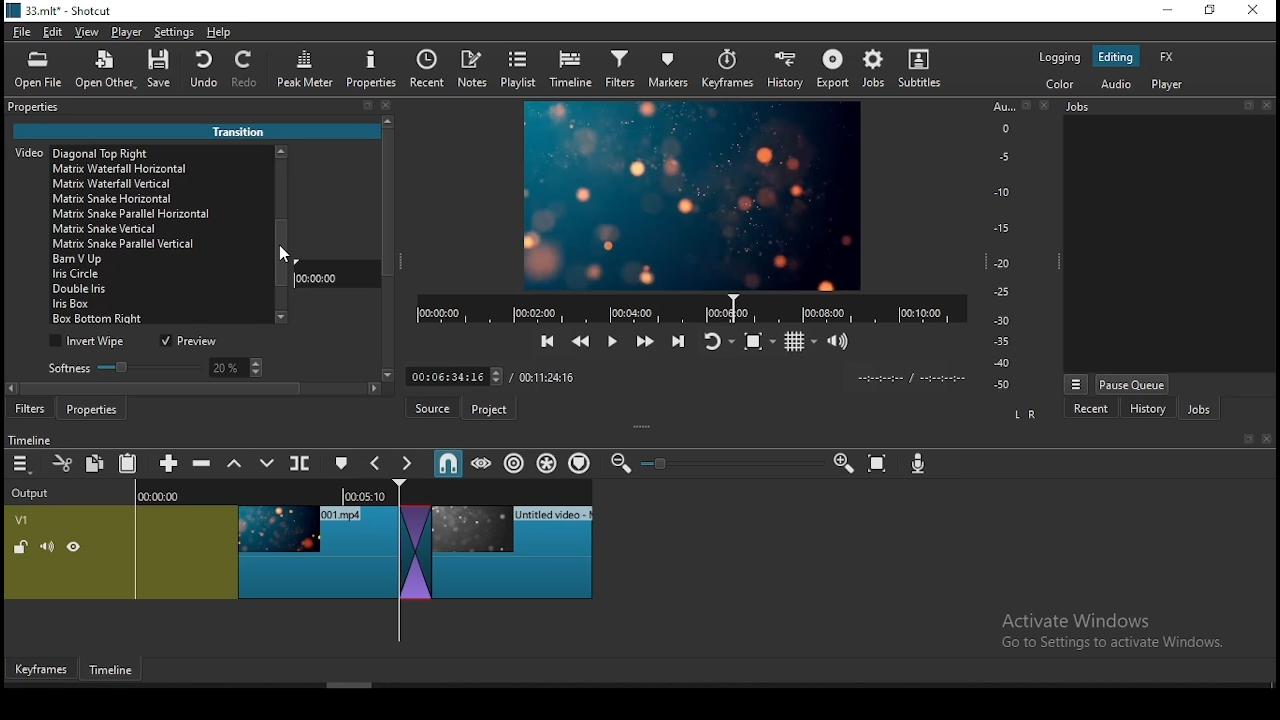 The height and width of the screenshot is (720, 1280). I want to click on history, so click(782, 71).